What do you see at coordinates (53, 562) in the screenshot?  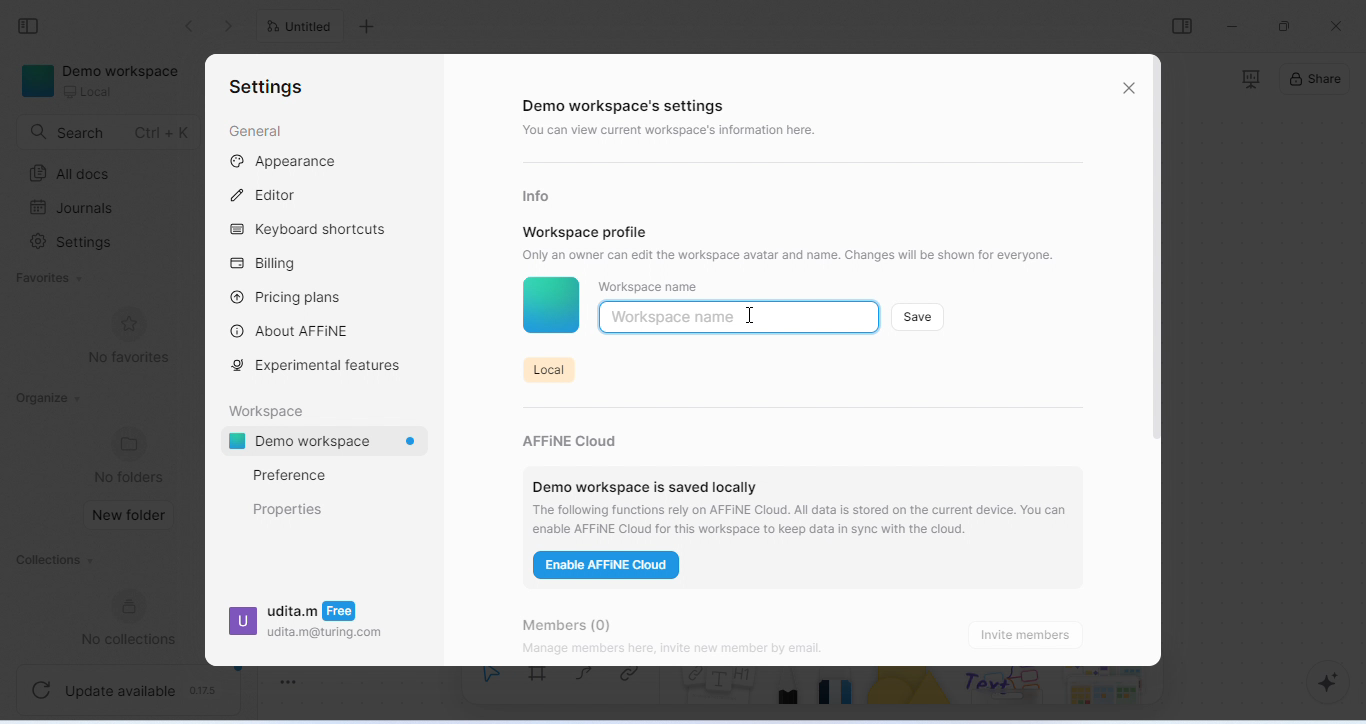 I see `collections` at bounding box center [53, 562].